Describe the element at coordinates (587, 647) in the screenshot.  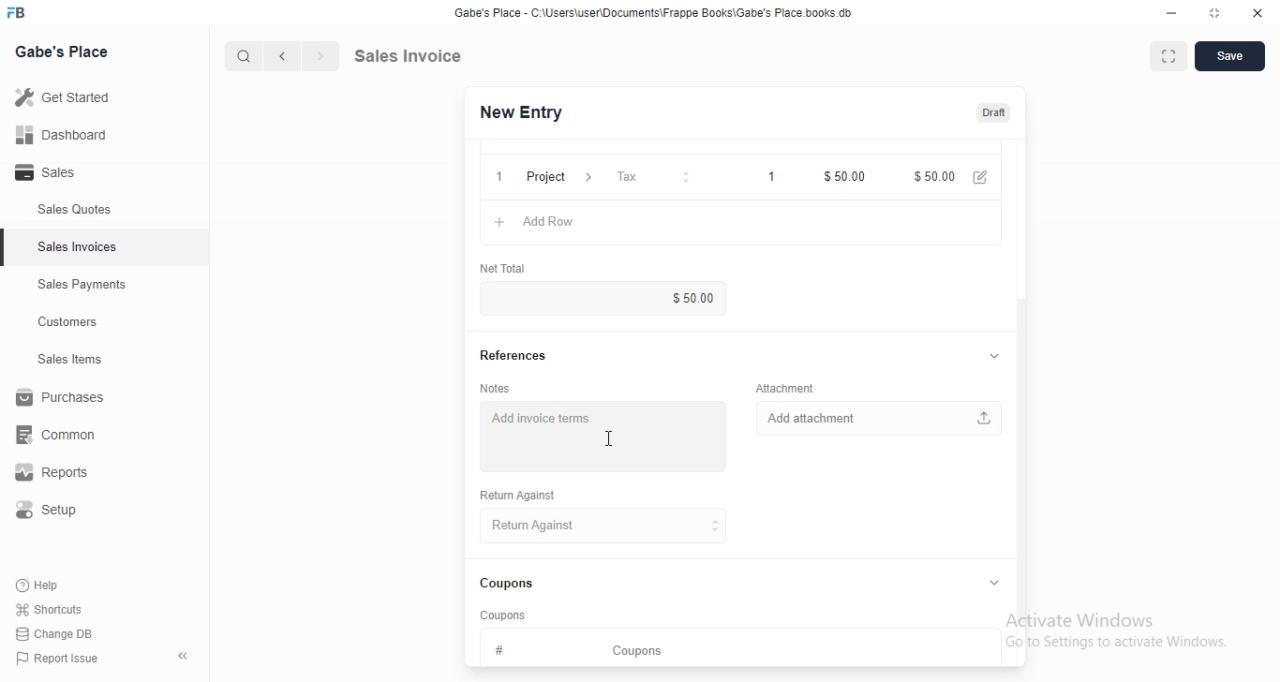
I see `# Coupons` at that location.